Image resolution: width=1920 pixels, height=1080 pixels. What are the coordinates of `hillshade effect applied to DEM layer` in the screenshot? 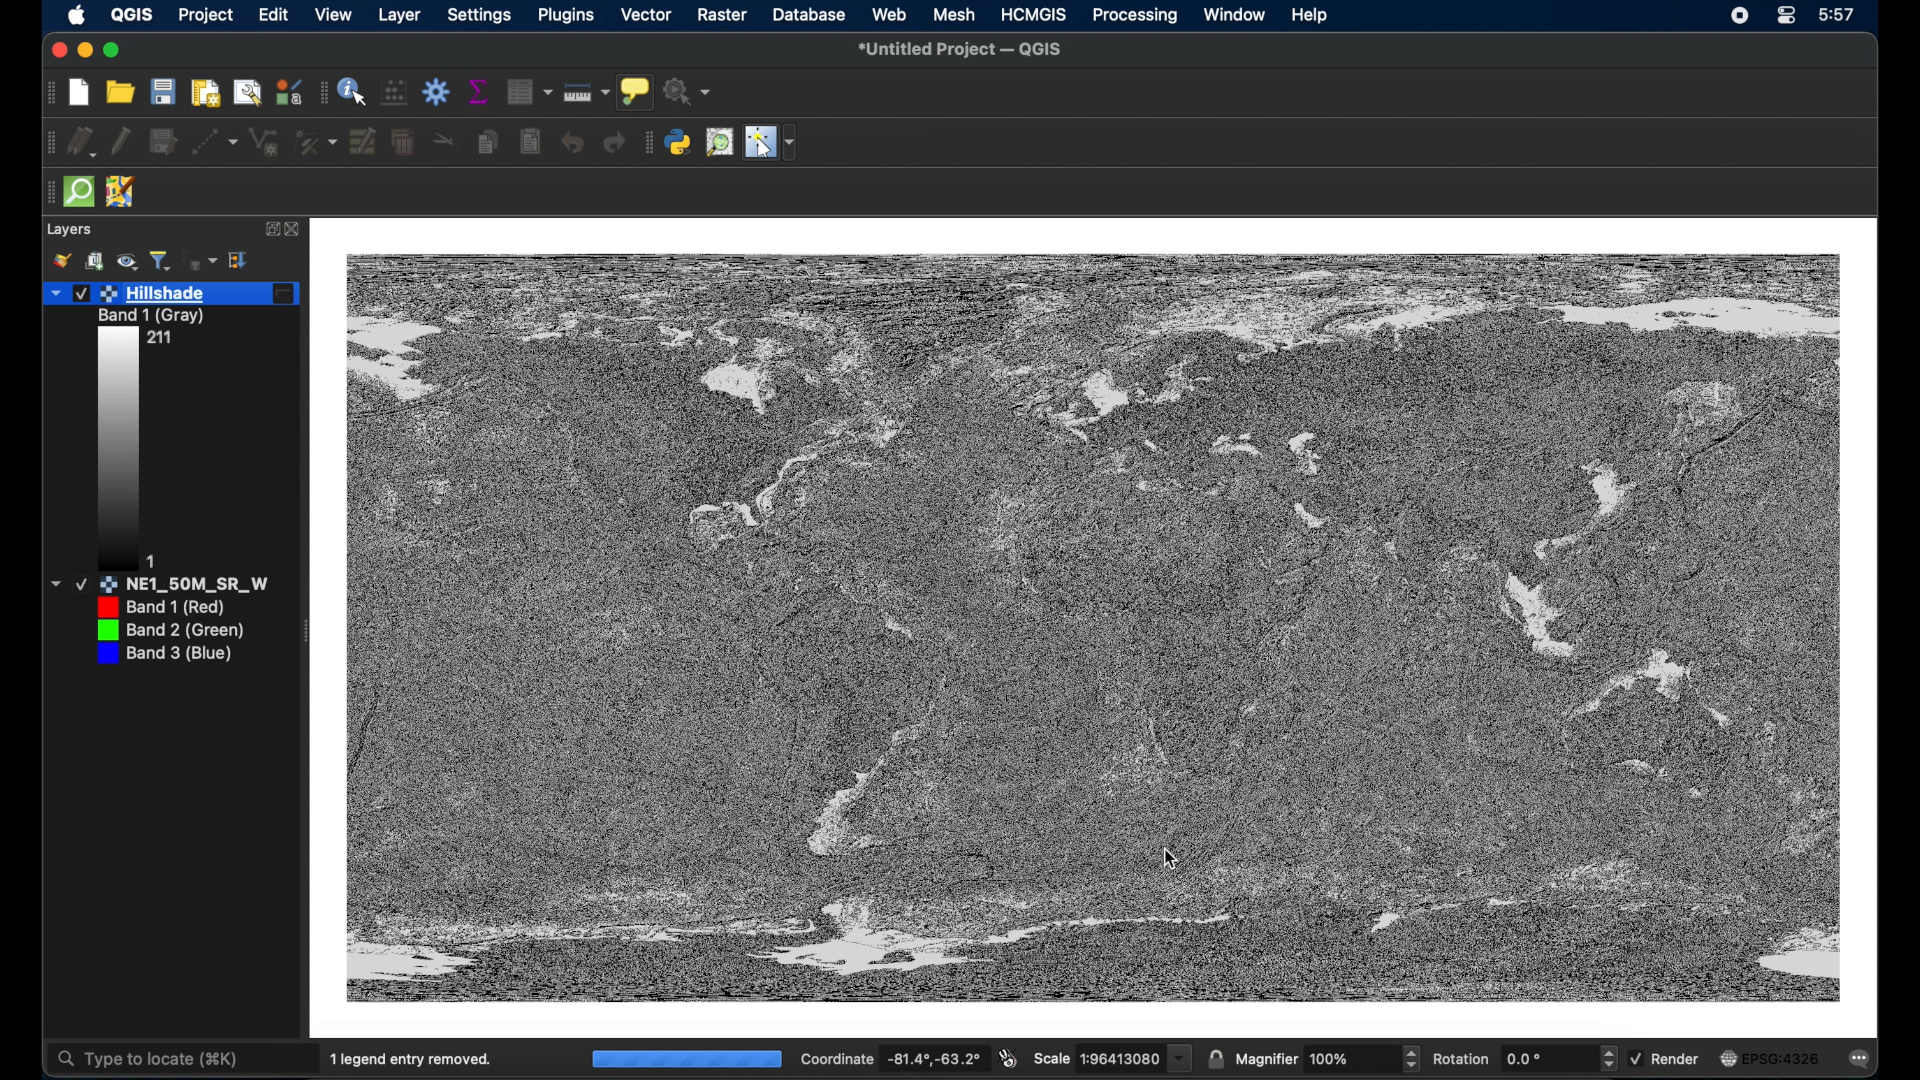 It's located at (1093, 630).